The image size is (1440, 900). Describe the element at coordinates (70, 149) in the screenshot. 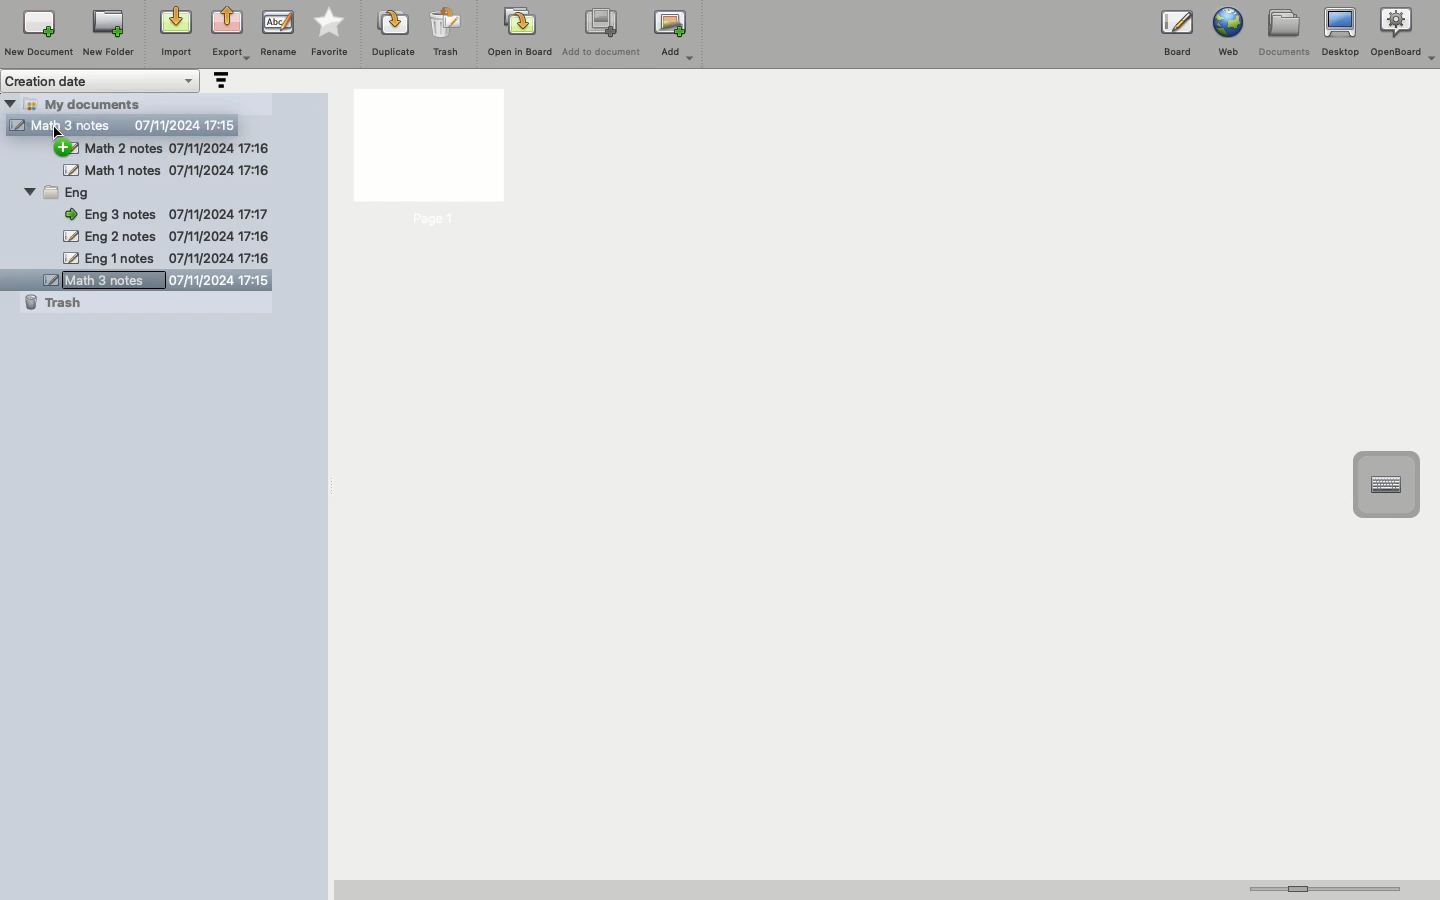

I see `Hide` at that location.